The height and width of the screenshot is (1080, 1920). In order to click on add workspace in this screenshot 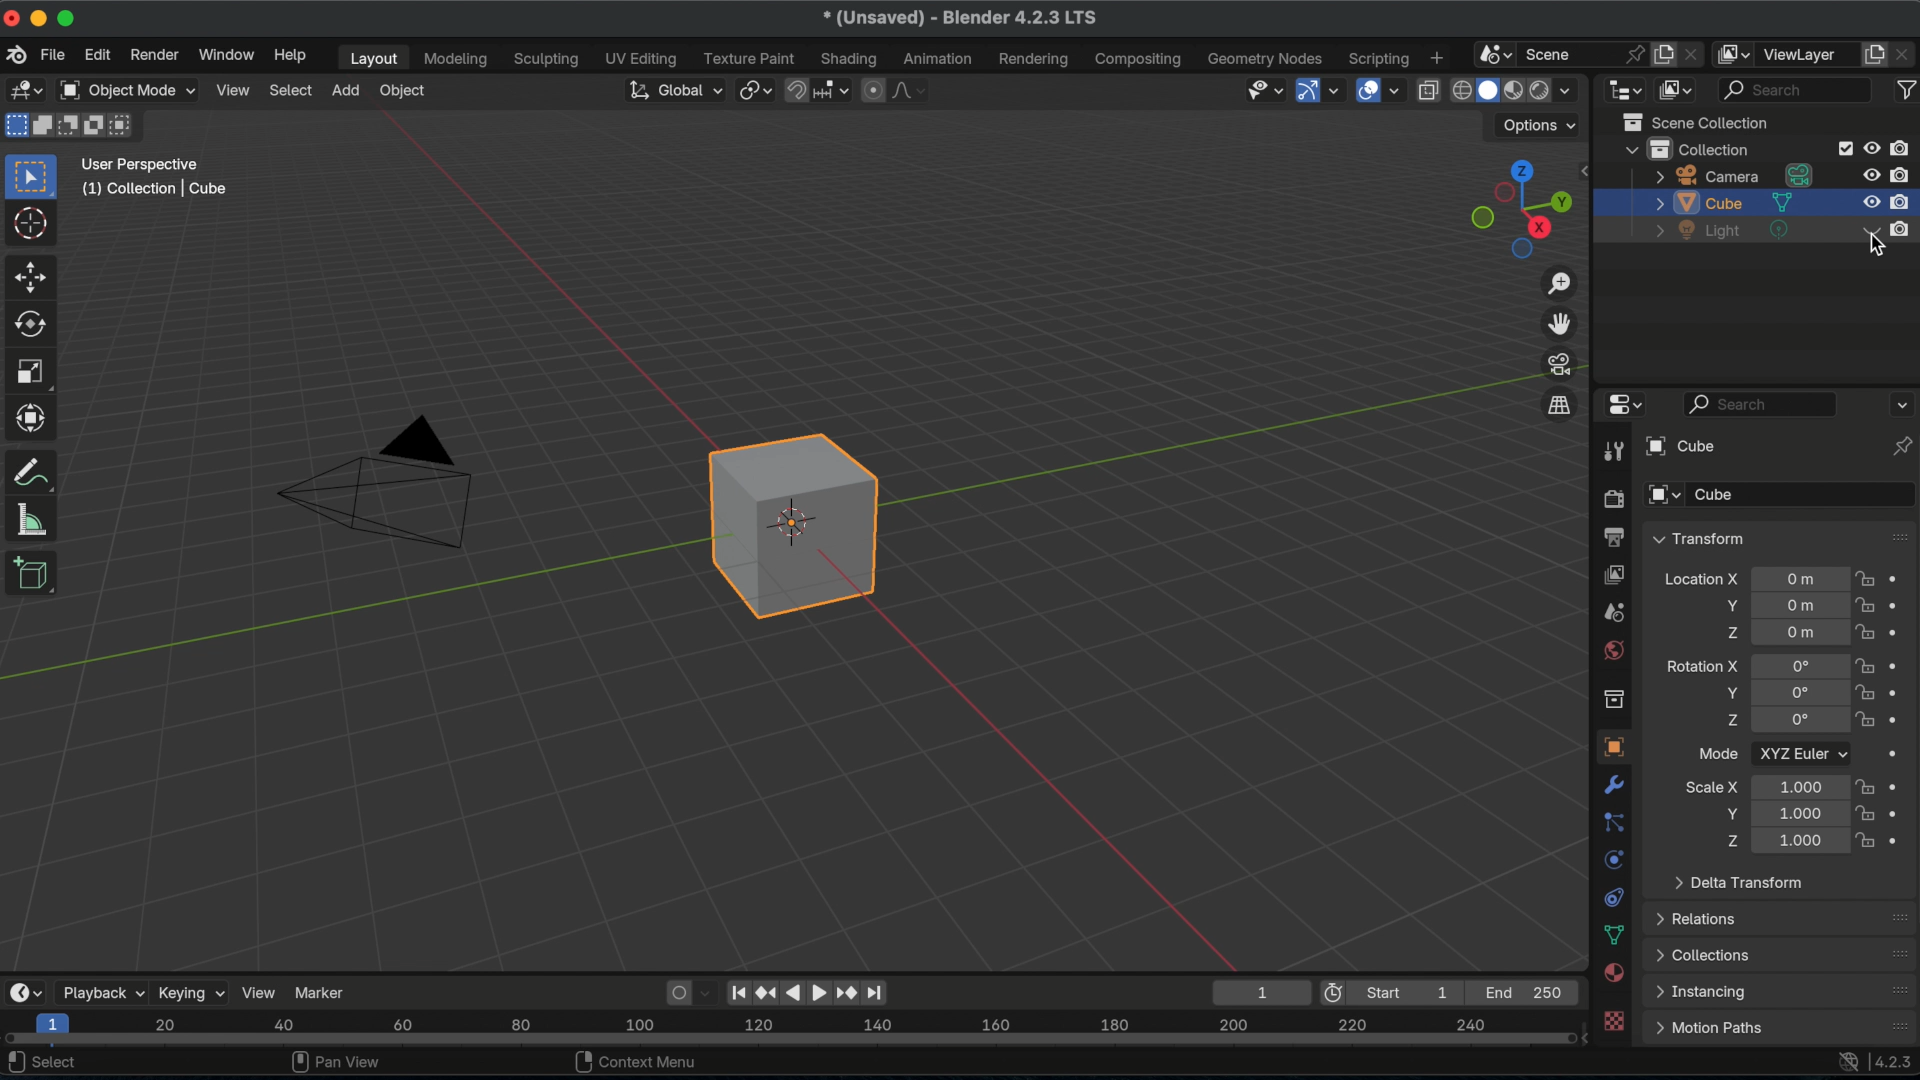, I will do `click(1437, 55)`.